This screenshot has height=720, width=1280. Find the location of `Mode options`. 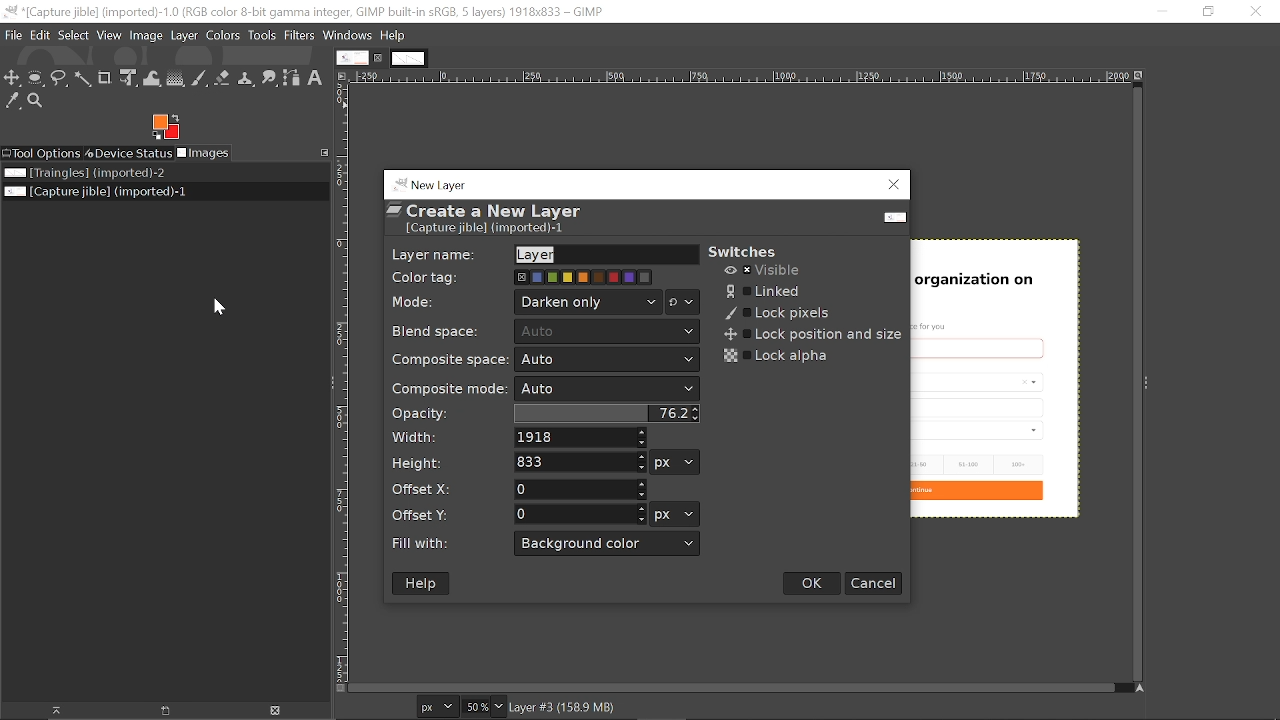

Mode options is located at coordinates (683, 303).